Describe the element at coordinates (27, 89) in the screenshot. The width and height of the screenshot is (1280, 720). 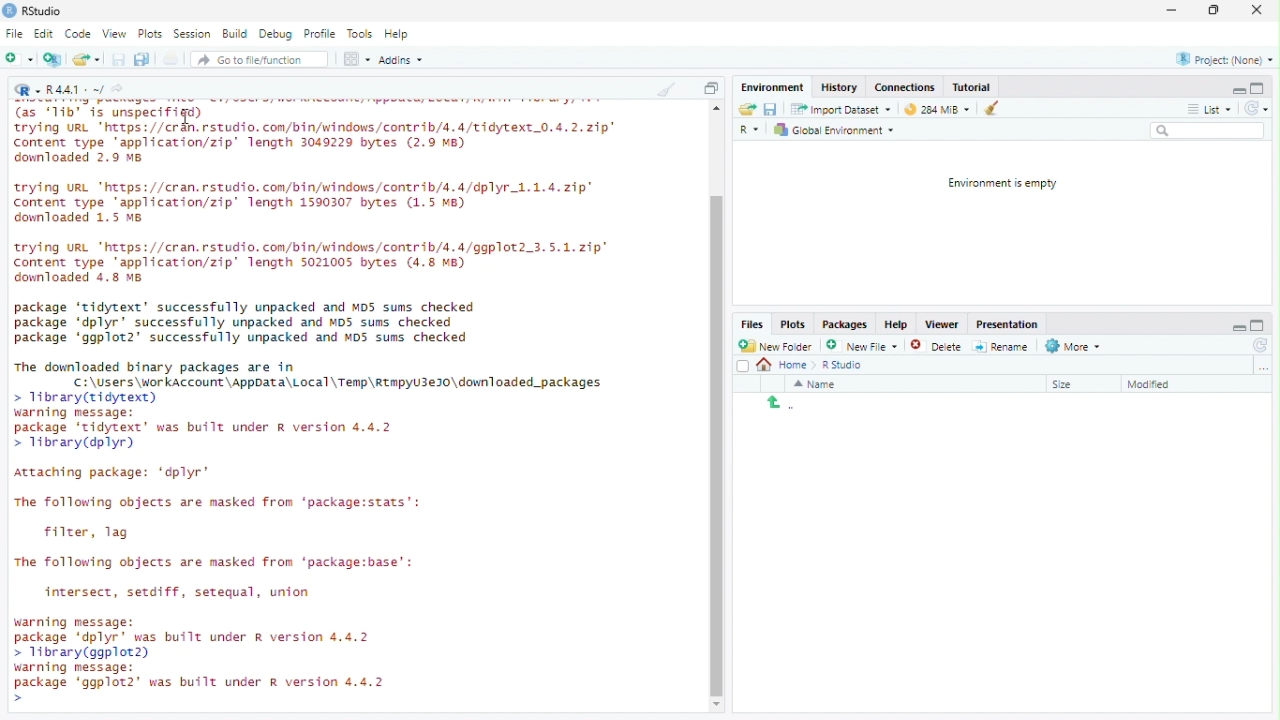
I see `R` at that location.